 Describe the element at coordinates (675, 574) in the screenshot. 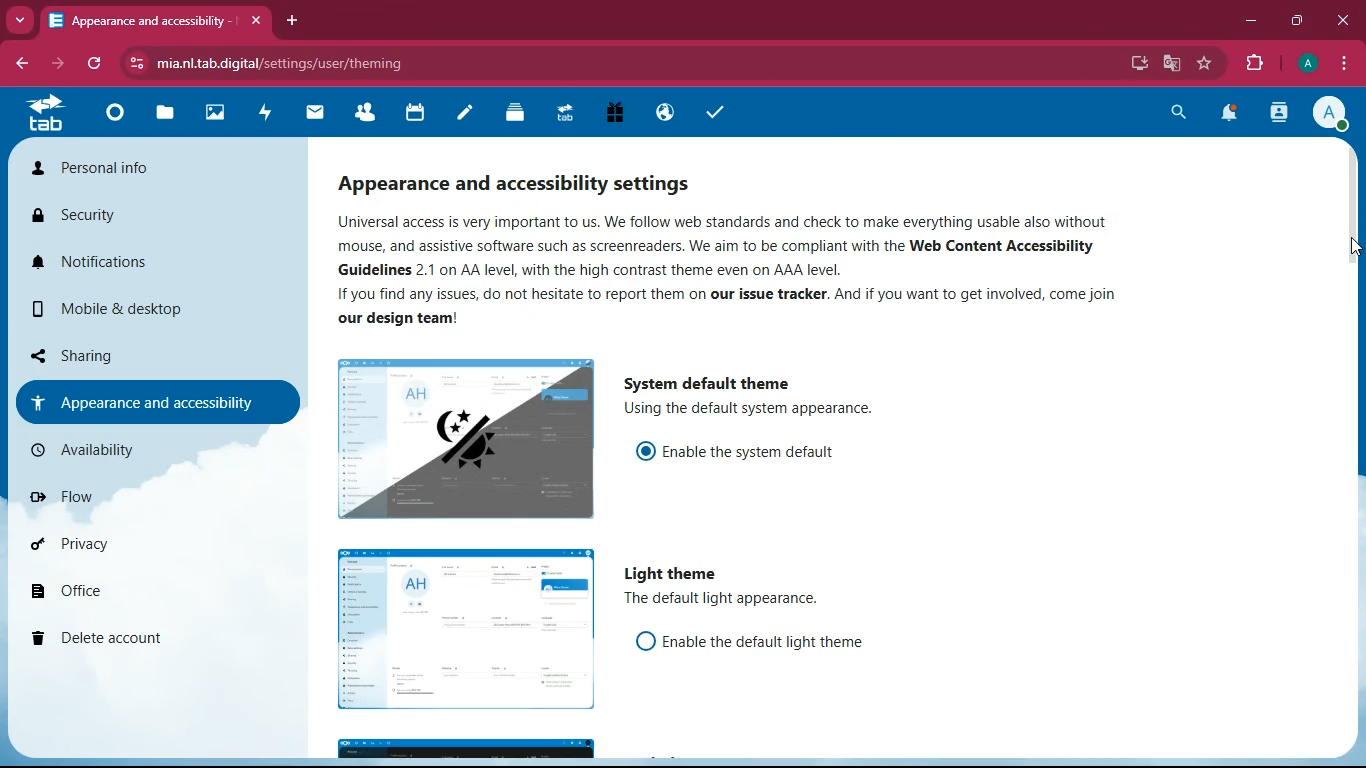

I see `light theme` at that location.